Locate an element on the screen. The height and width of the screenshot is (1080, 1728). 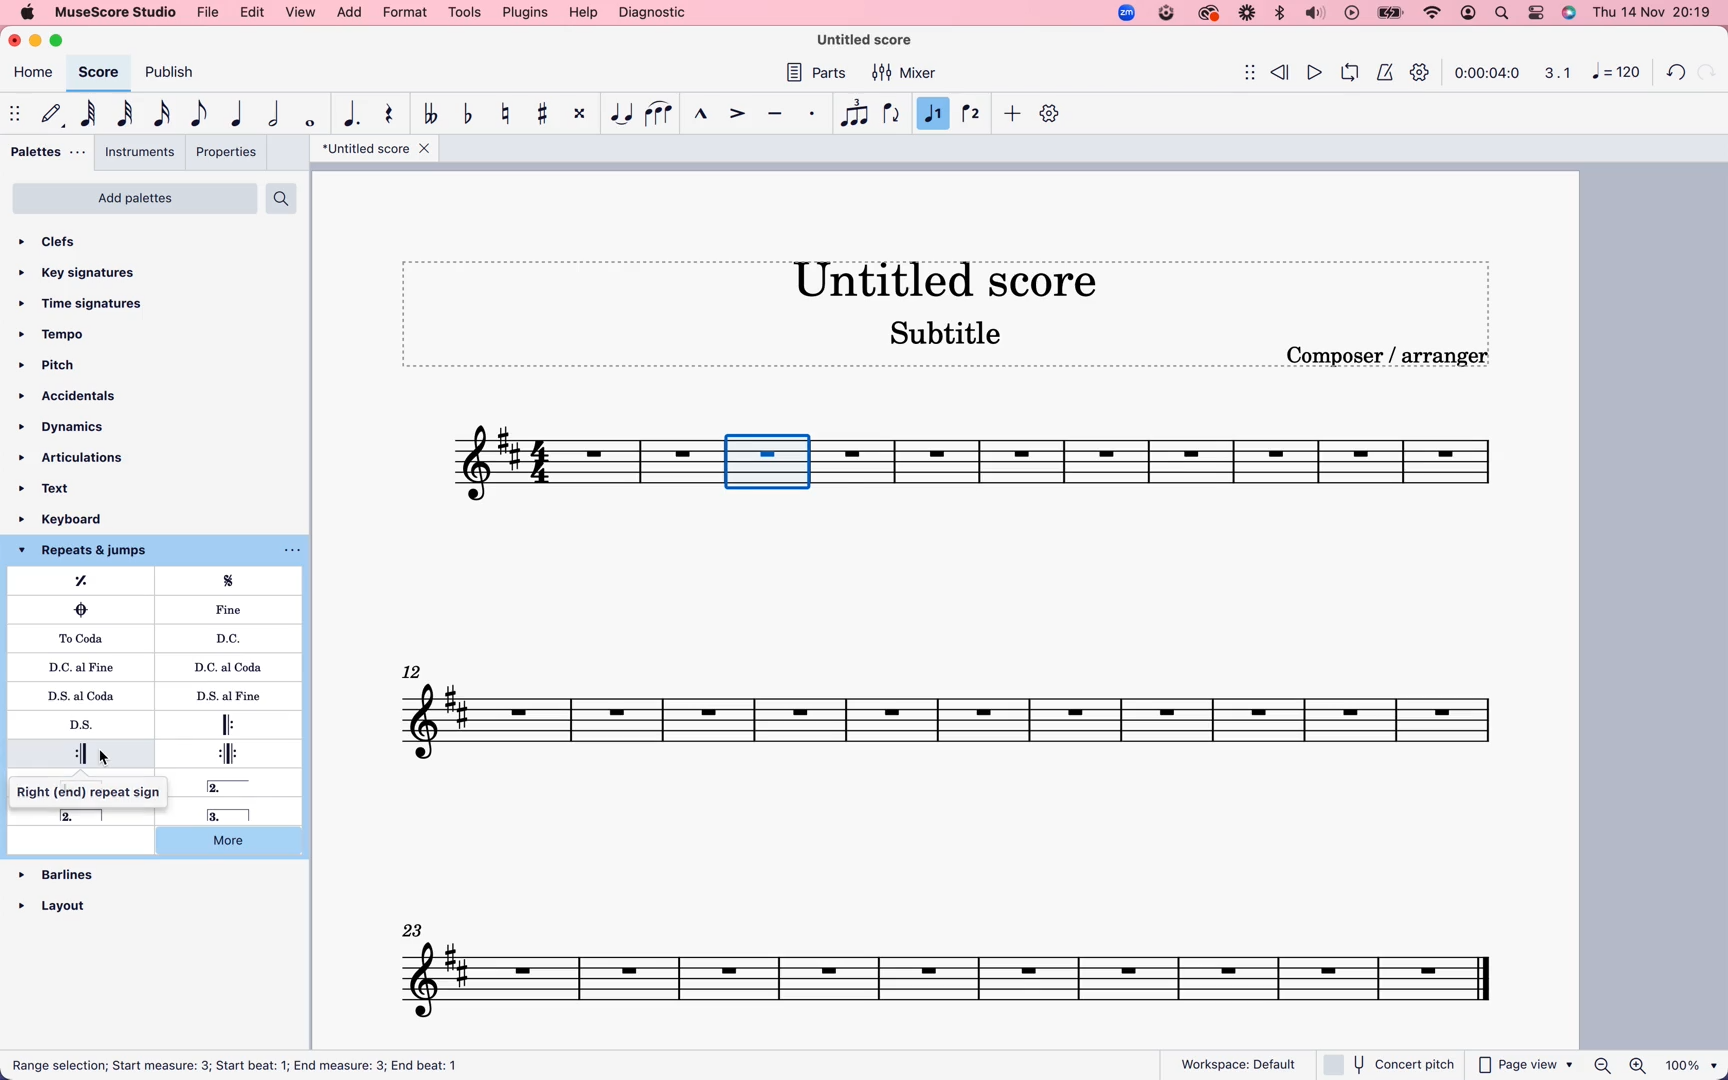
toggle natural is located at coordinates (509, 115).